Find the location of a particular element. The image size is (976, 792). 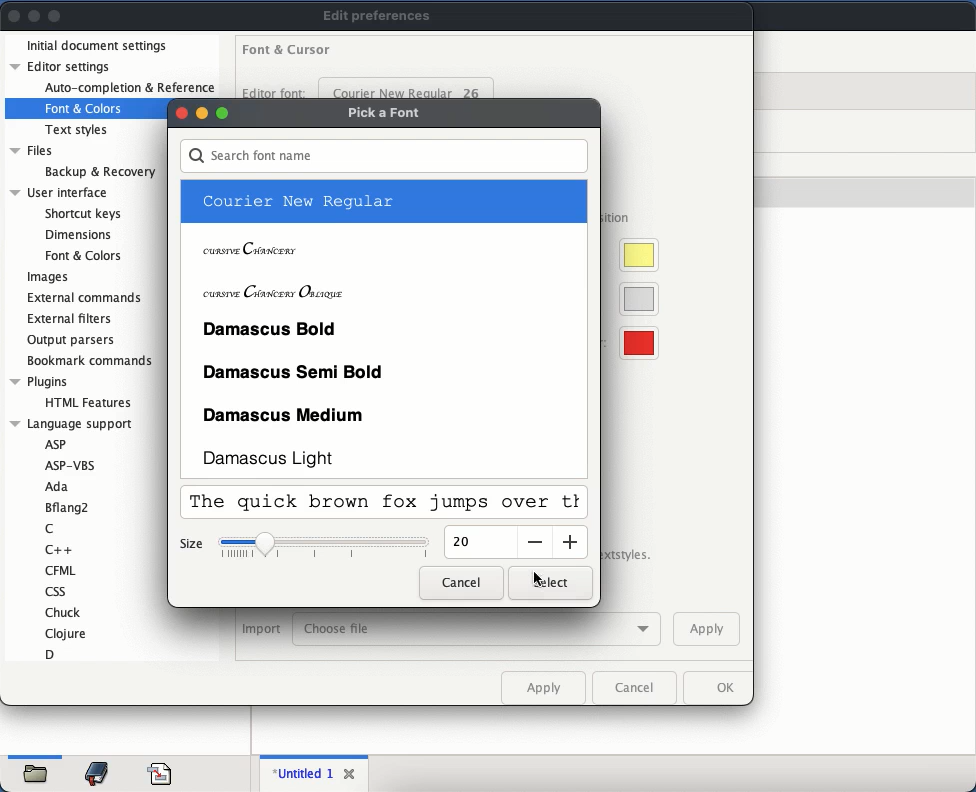

import is located at coordinates (261, 629).